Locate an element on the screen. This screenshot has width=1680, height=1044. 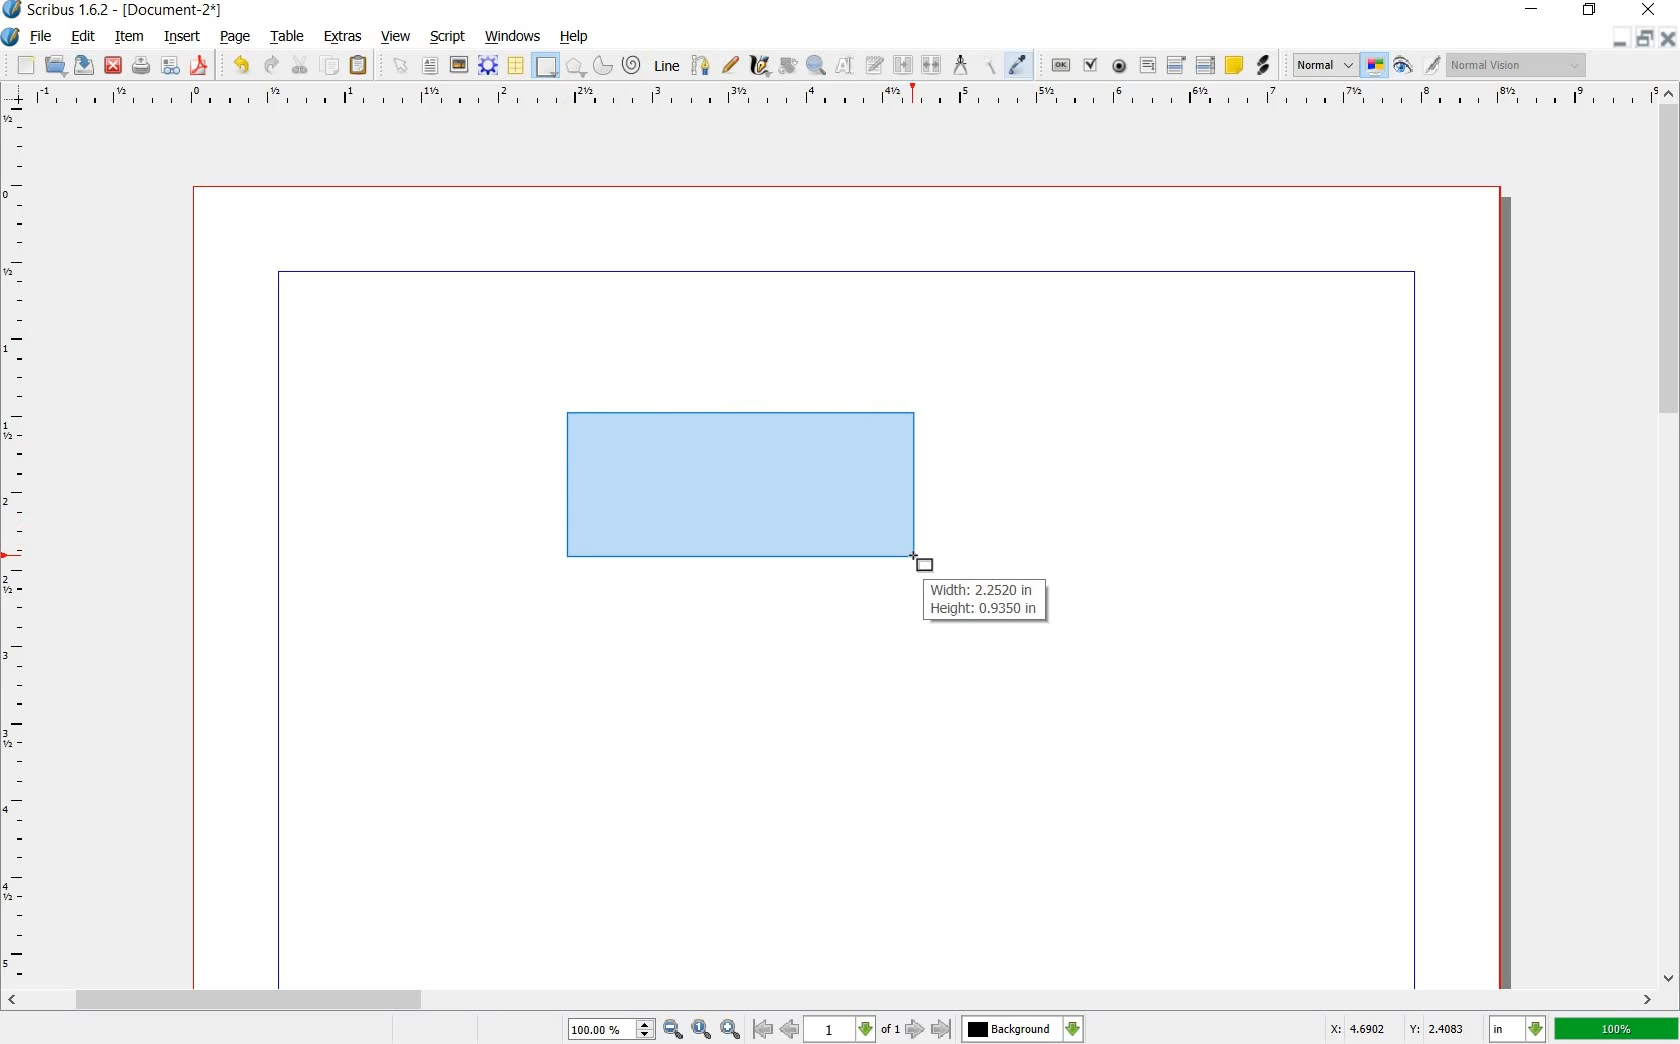
PDF TEXT FIELD is located at coordinates (1147, 66).